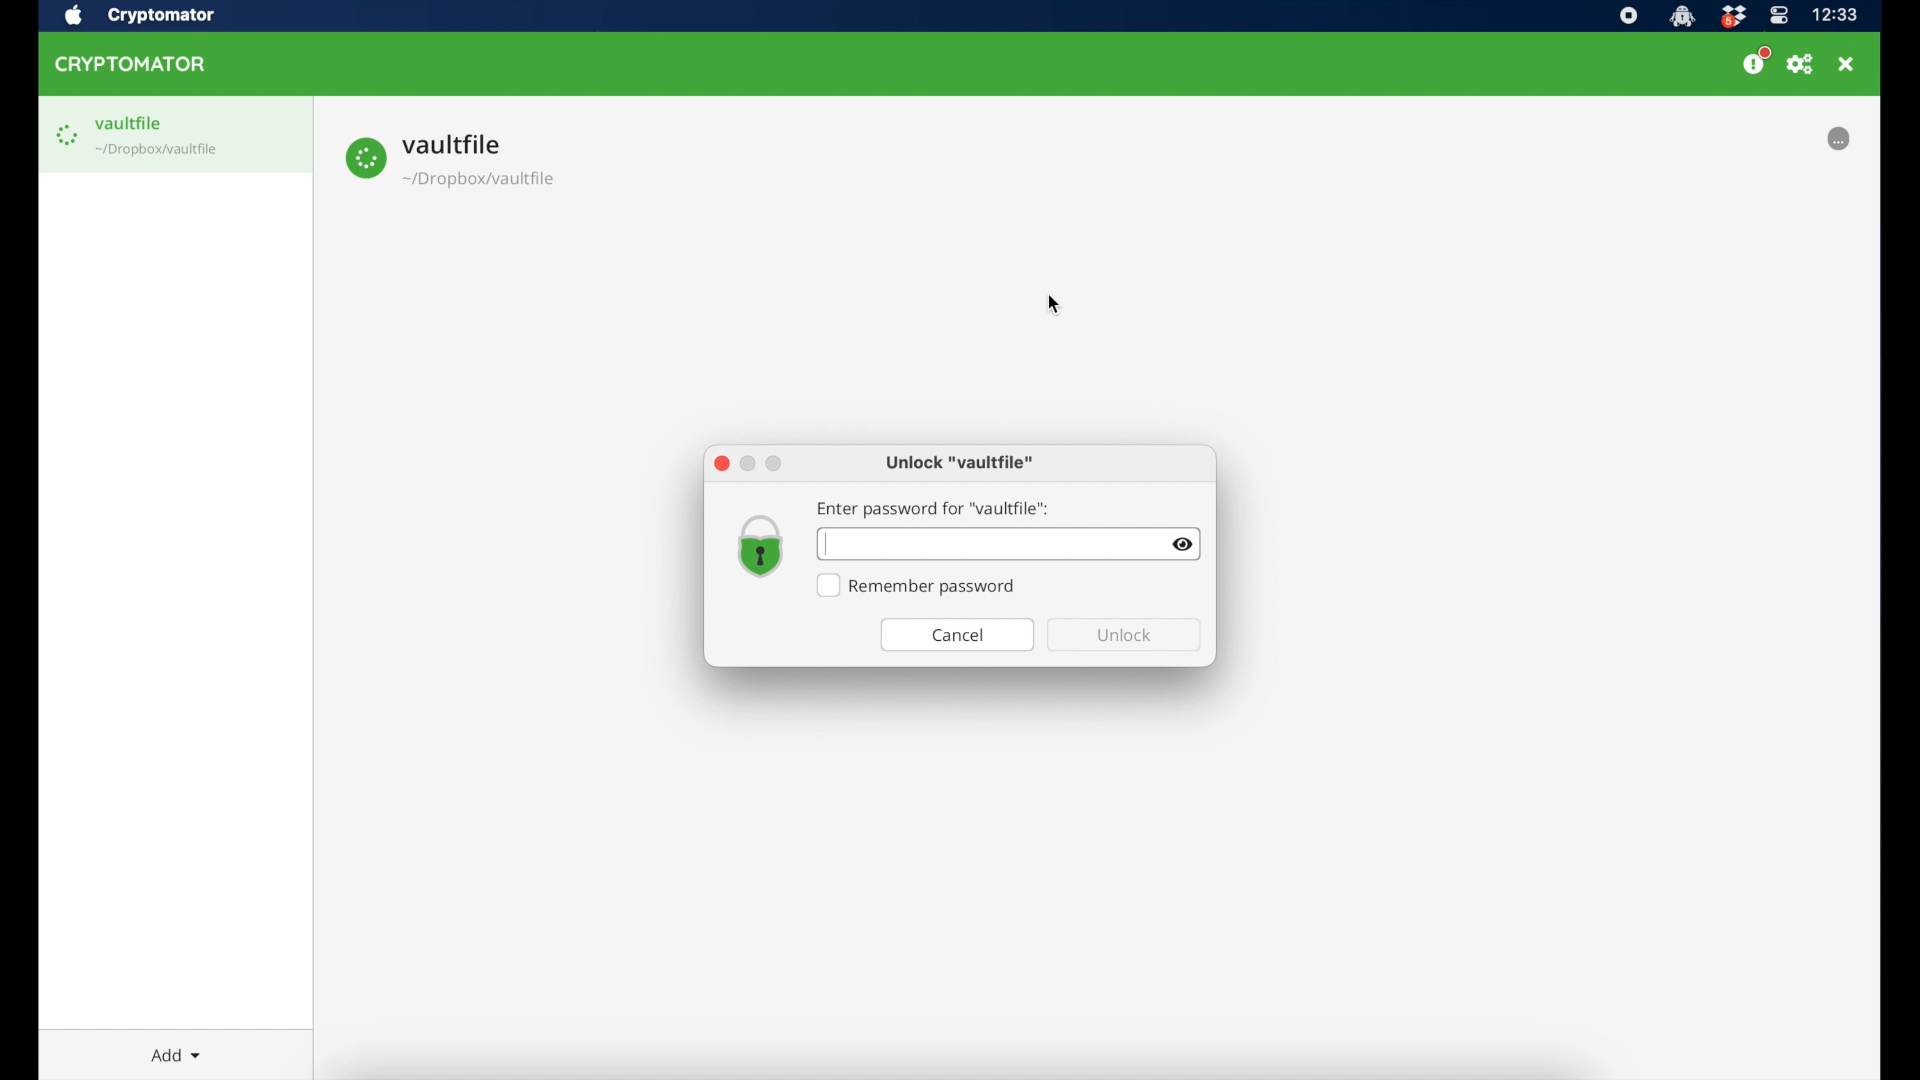 This screenshot has width=1920, height=1080. Describe the element at coordinates (749, 463) in the screenshot. I see `minimize` at that location.